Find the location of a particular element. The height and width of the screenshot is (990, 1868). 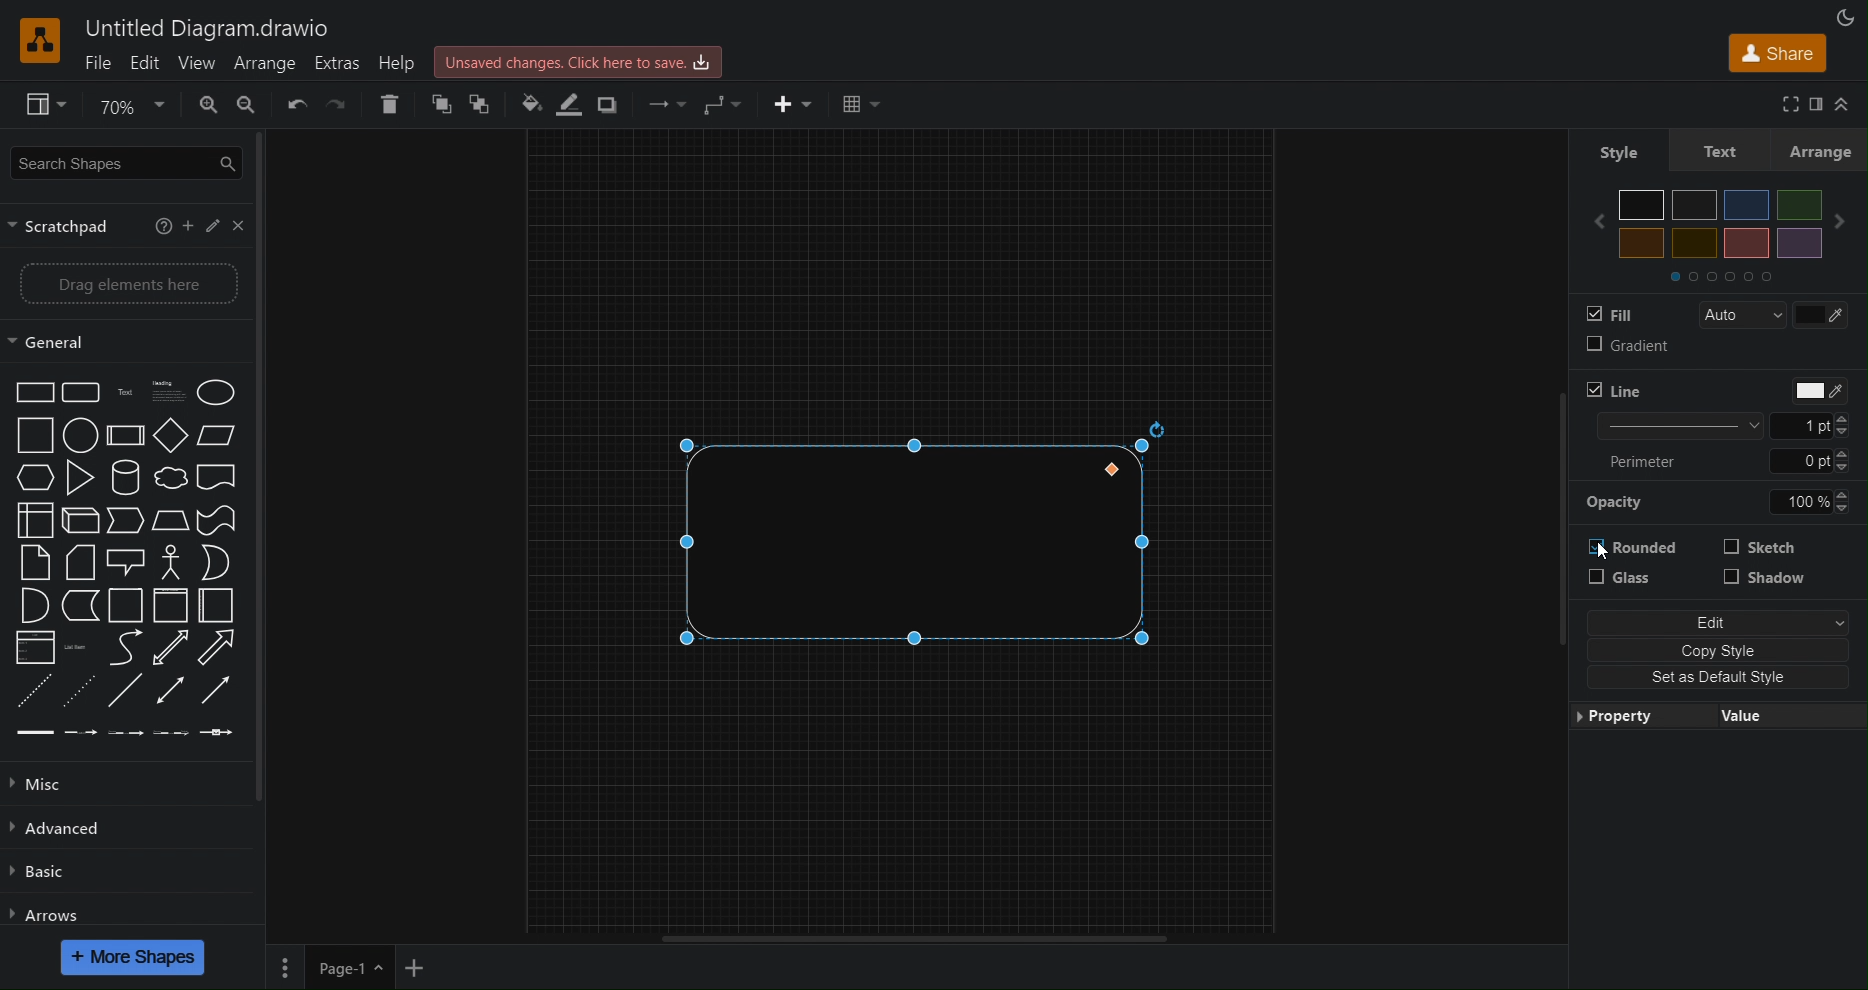

Untitled Diagram.drawio is located at coordinates (210, 28).